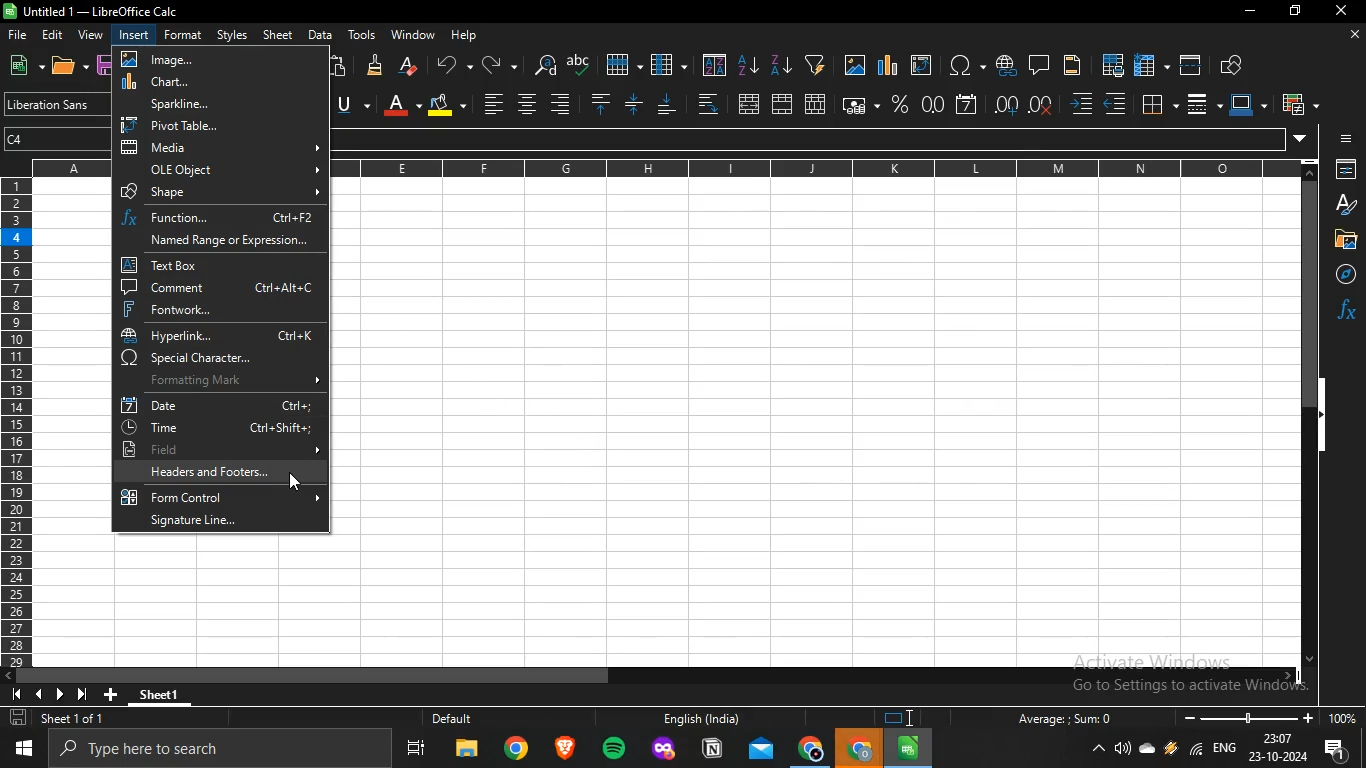 The width and height of the screenshot is (1366, 768). I want to click on outlook, so click(762, 750).